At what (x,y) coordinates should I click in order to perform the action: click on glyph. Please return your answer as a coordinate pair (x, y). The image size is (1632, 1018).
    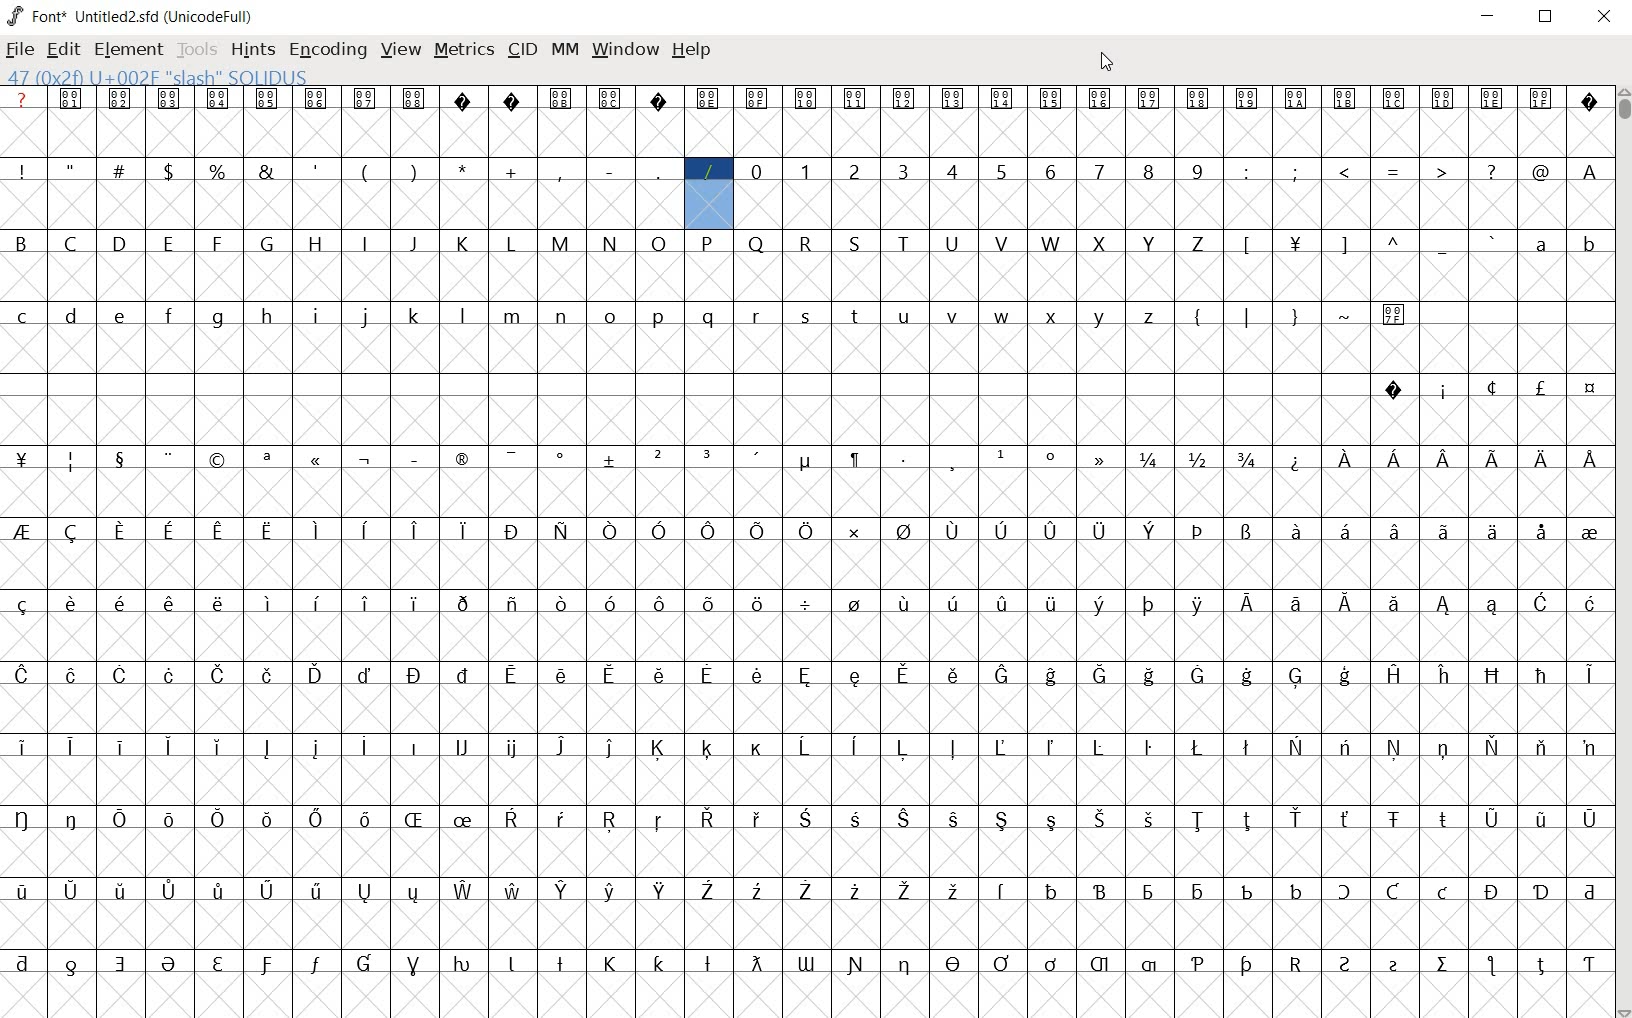
    Looking at the image, I should click on (315, 748).